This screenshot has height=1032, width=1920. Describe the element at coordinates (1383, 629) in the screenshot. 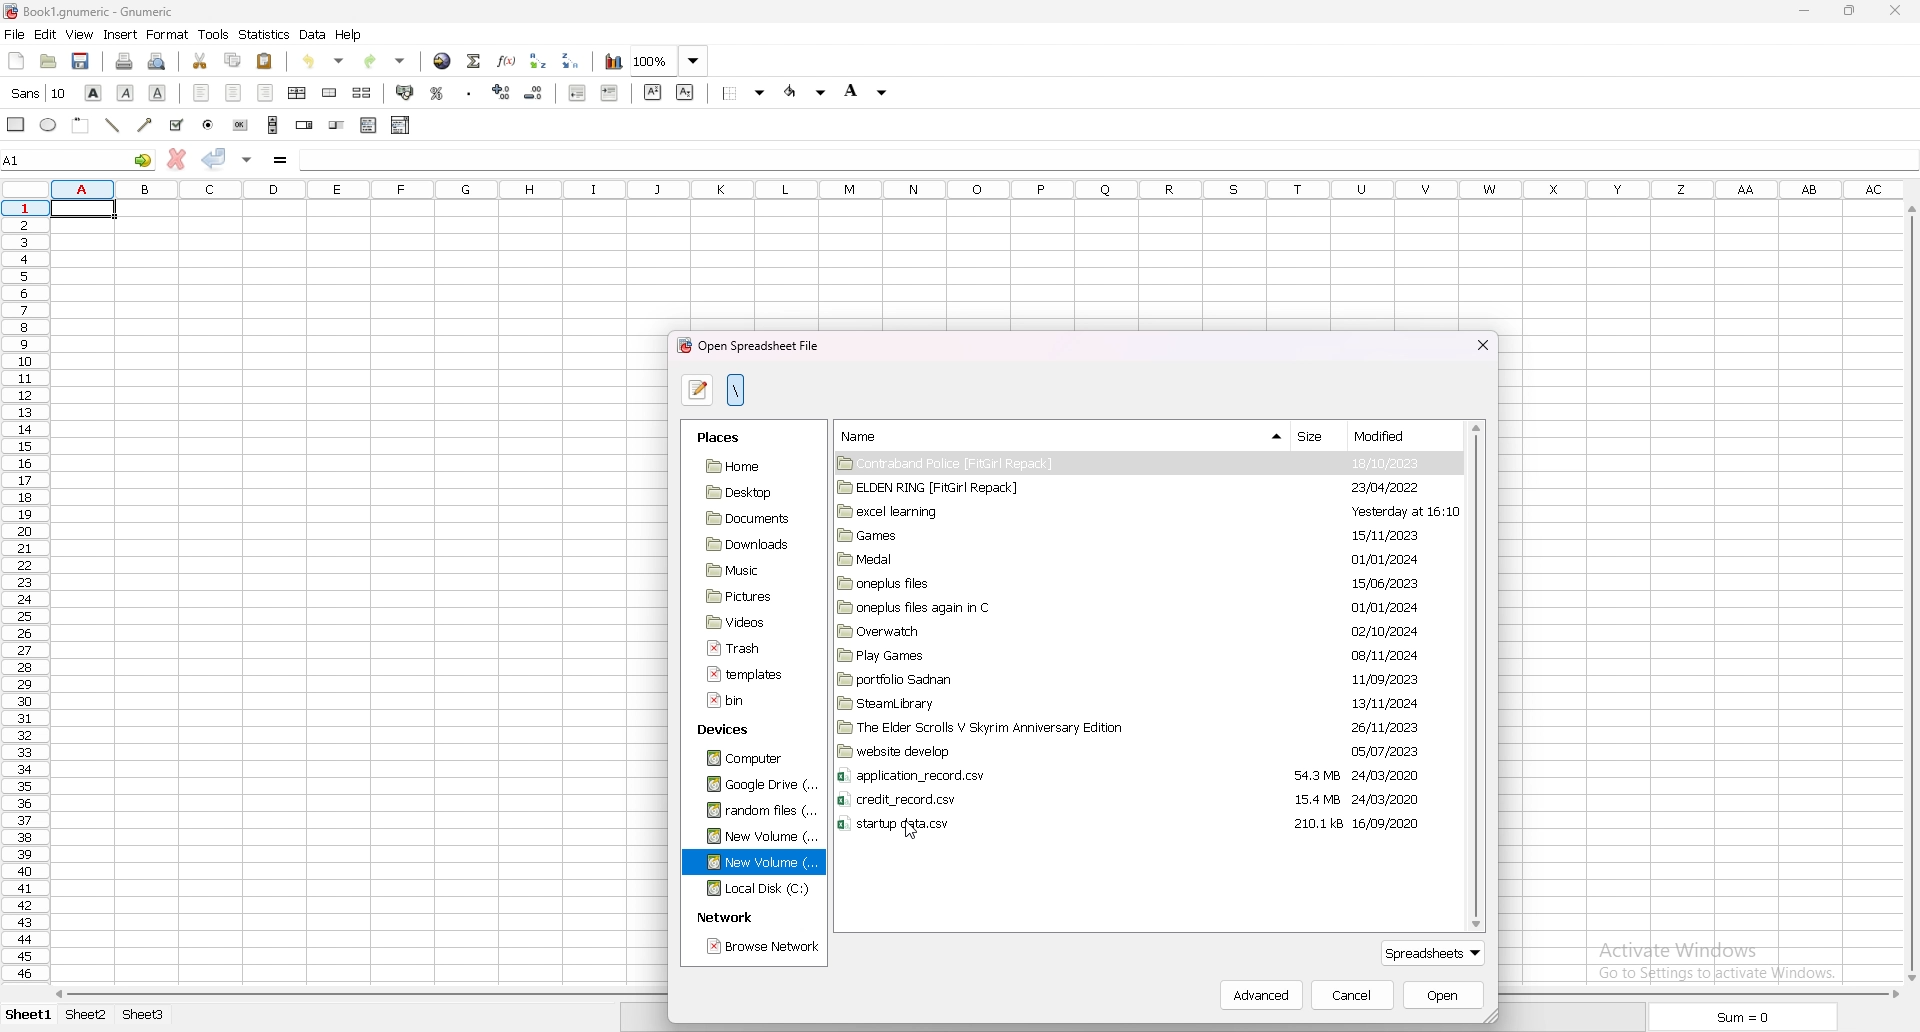

I see `02/10/2024` at that location.